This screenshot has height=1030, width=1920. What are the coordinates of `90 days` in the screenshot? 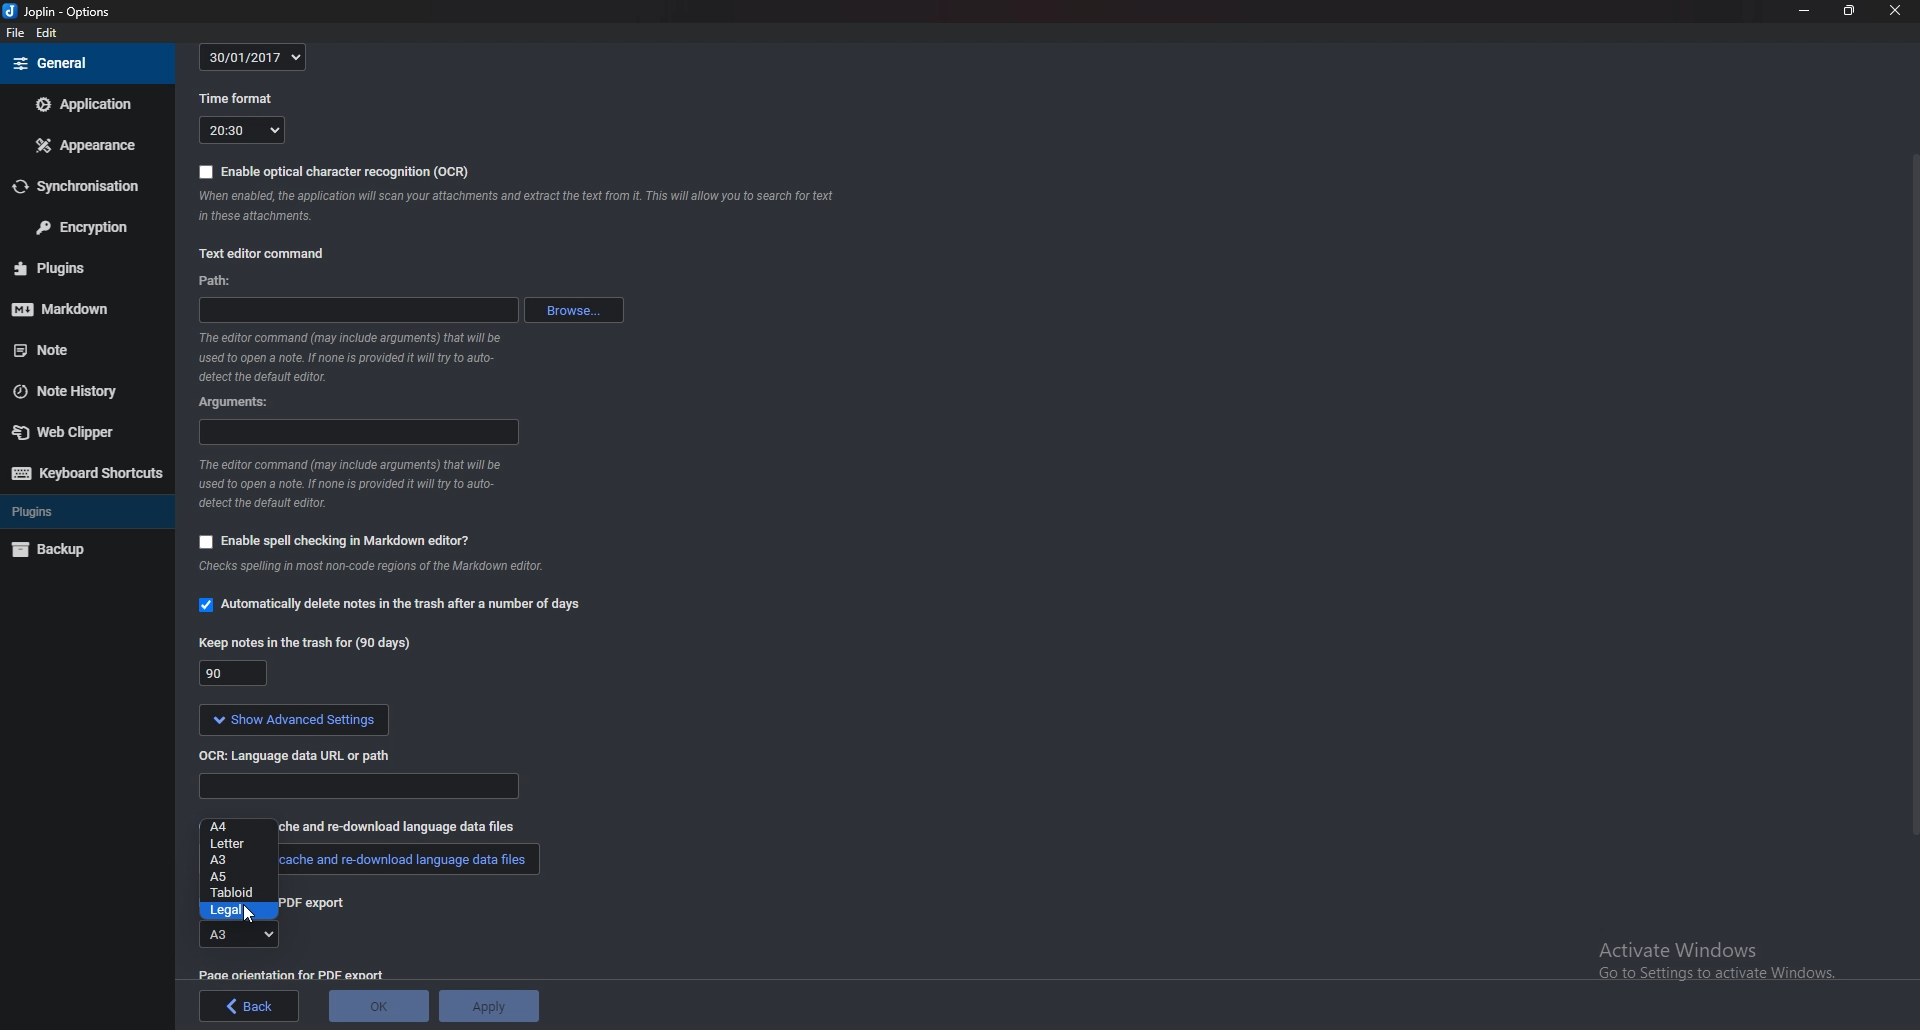 It's located at (234, 674).